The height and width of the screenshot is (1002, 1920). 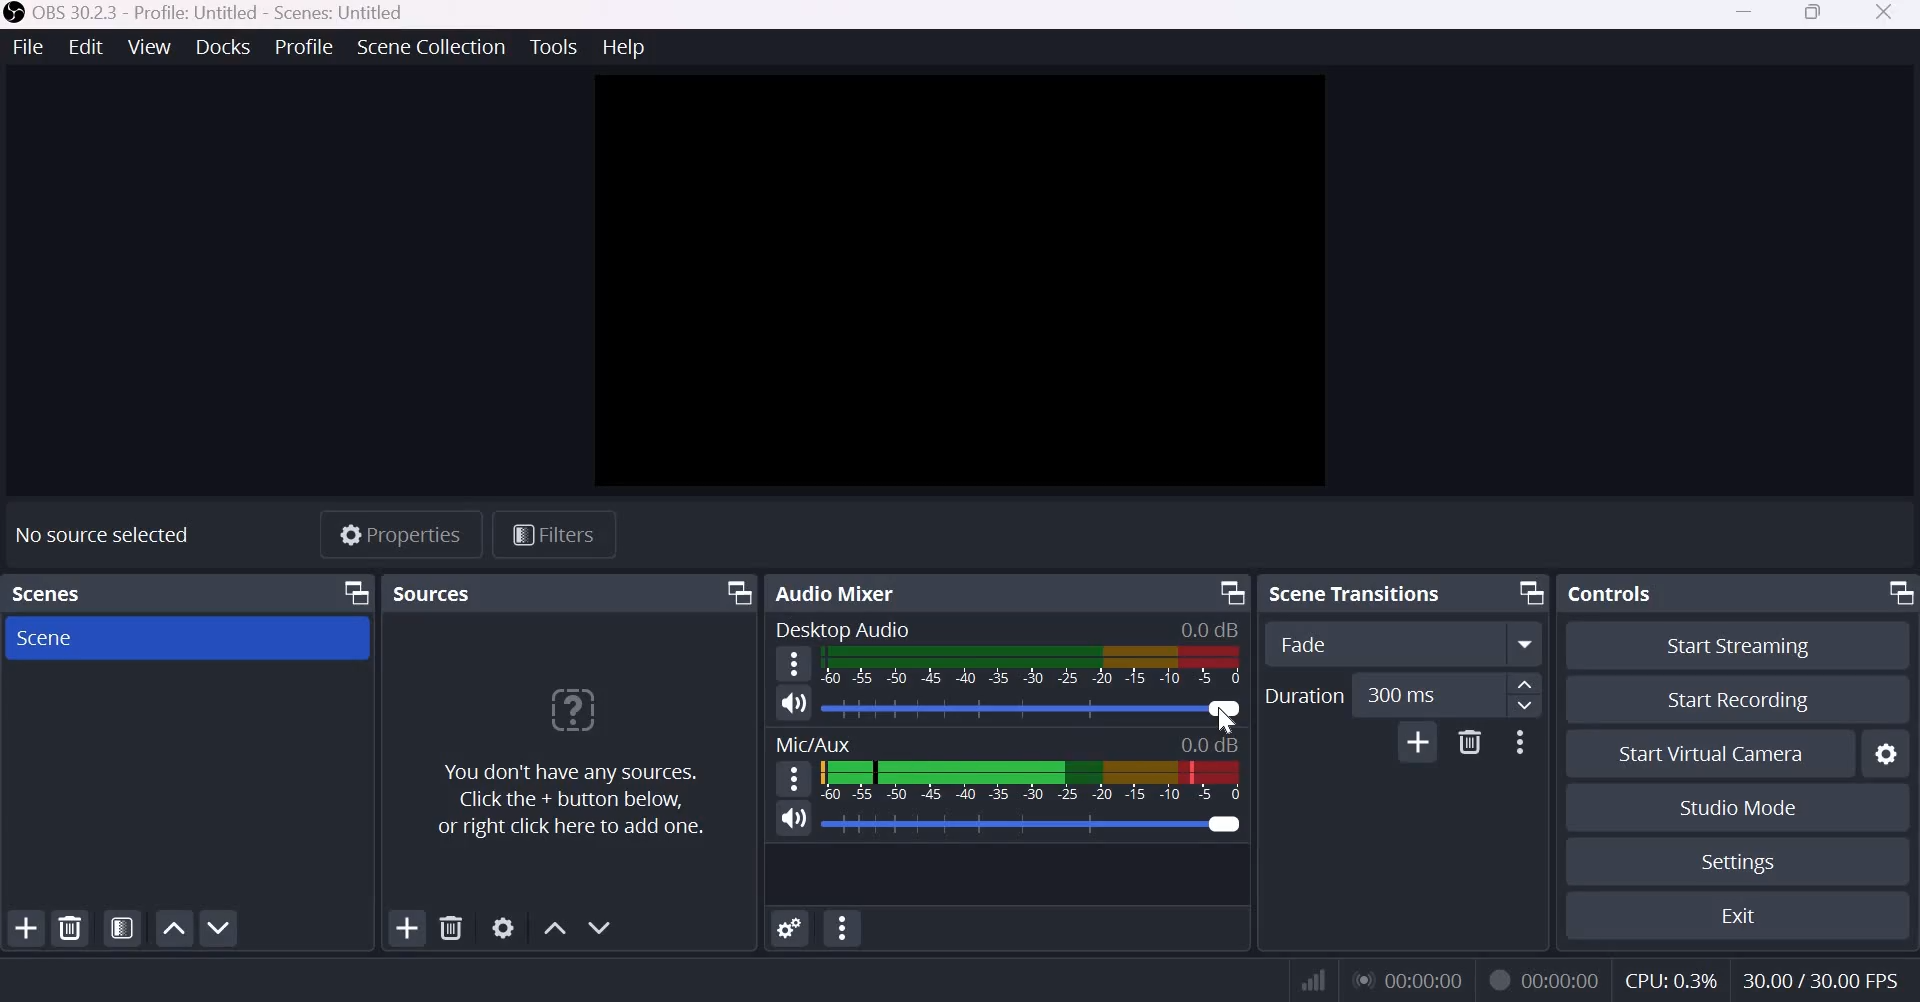 What do you see at coordinates (625, 47) in the screenshot?
I see `Help` at bounding box center [625, 47].